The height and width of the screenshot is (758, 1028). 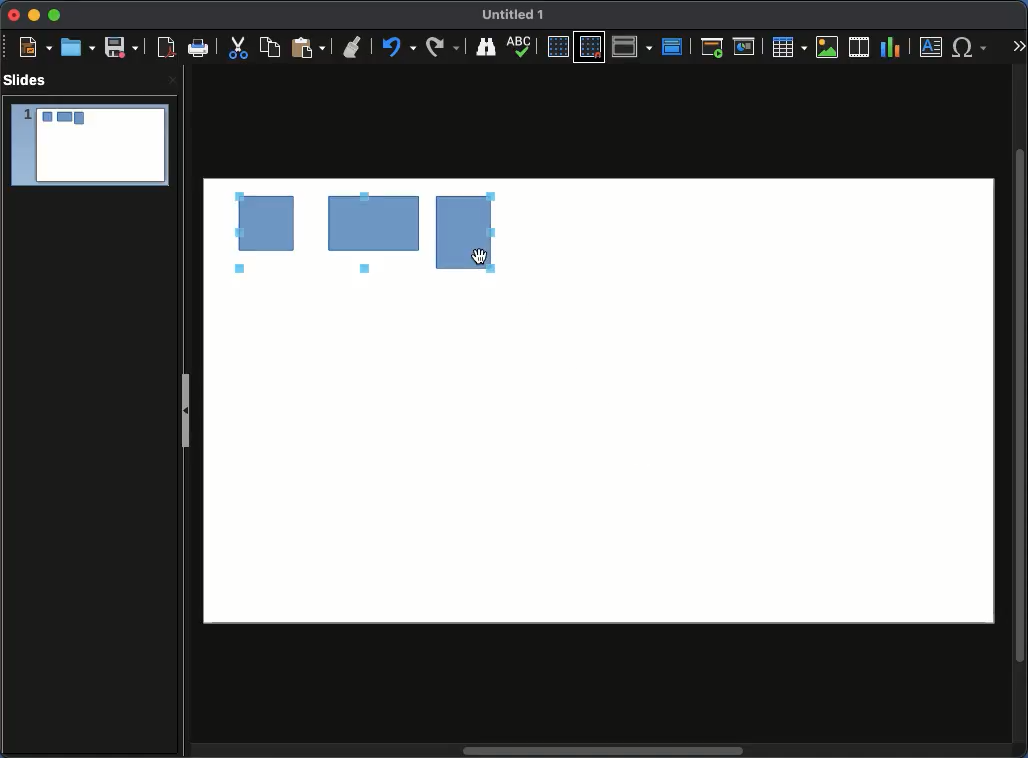 What do you see at coordinates (198, 46) in the screenshot?
I see `Print` at bounding box center [198, 46].